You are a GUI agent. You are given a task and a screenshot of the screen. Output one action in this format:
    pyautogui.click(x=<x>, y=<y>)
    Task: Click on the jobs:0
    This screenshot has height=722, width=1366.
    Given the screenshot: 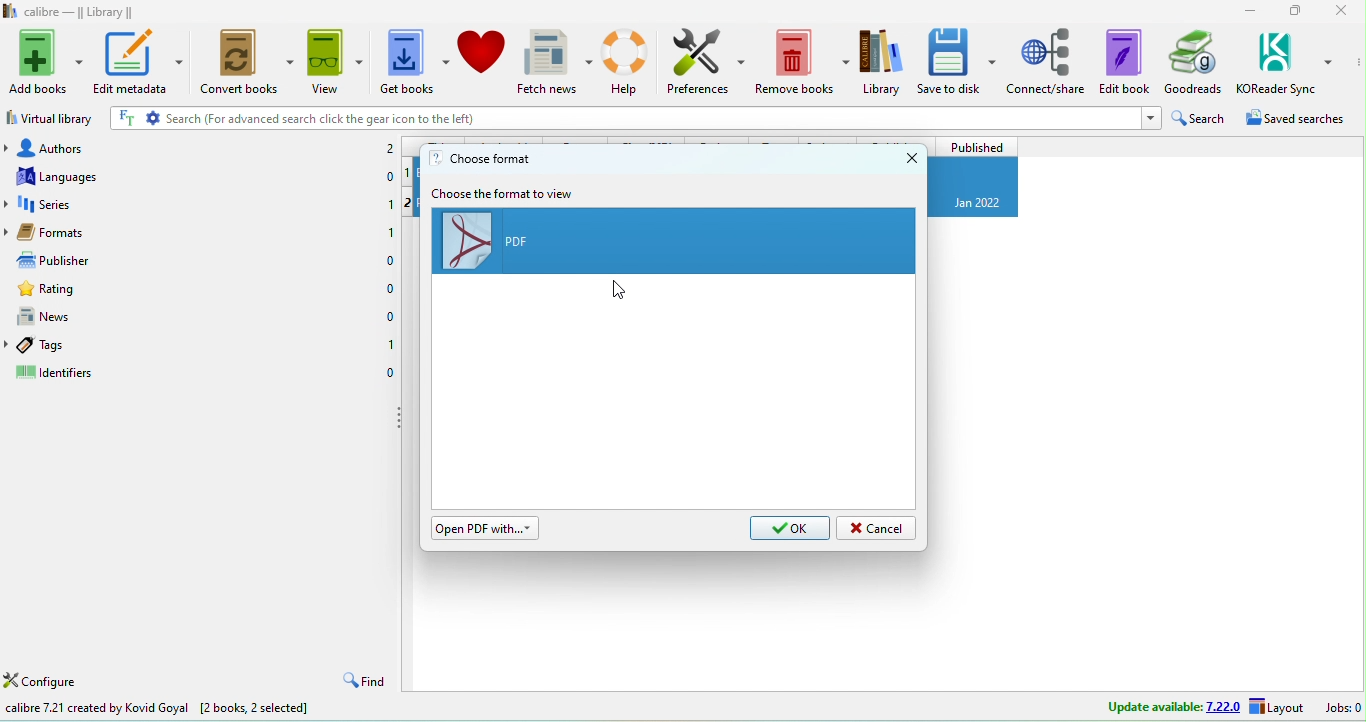 What is the action you would take?
    pyautogui.click(x=1345, y=705)
    